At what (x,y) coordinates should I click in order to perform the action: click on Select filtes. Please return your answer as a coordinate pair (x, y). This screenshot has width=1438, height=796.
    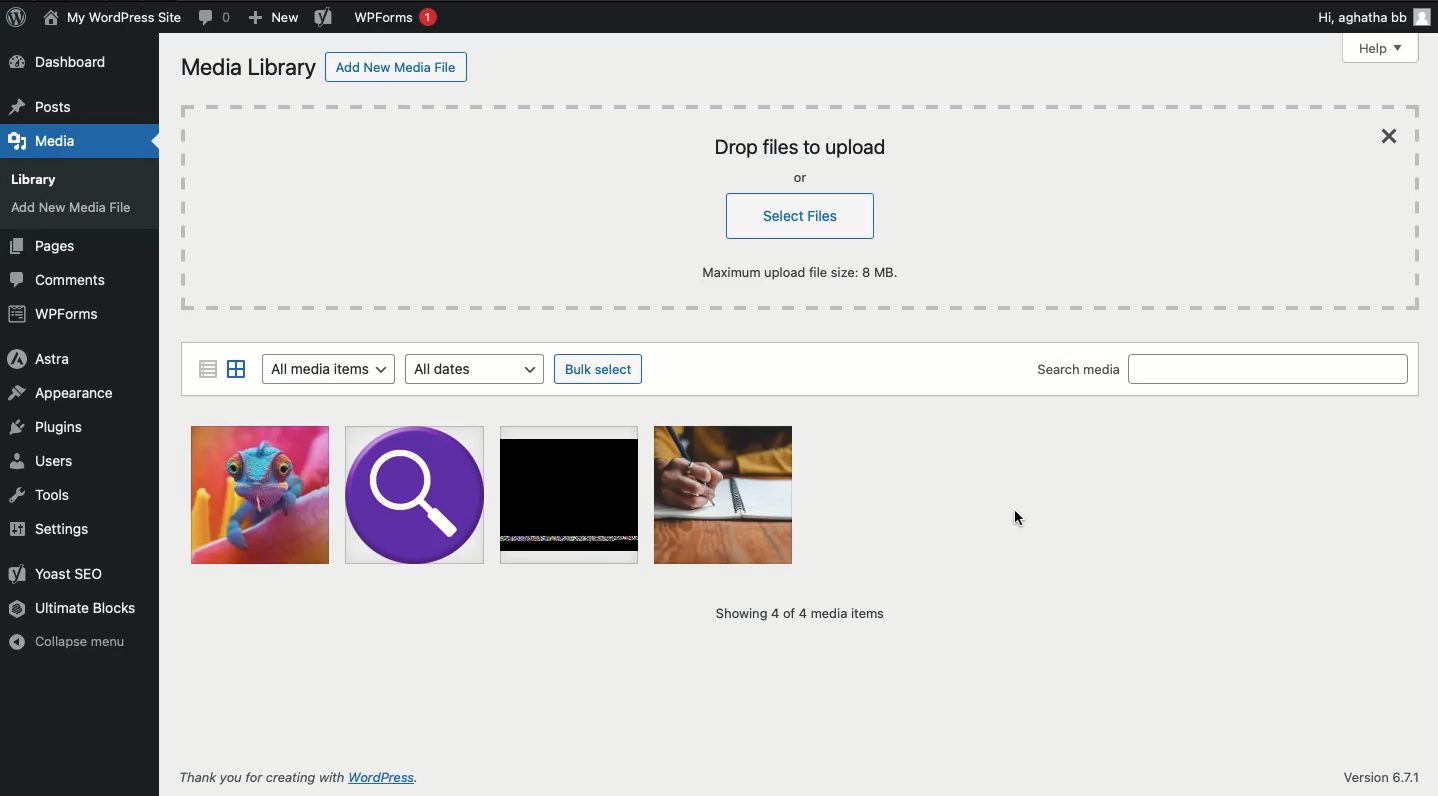
    Looking at the image, I should click on (803, 217).